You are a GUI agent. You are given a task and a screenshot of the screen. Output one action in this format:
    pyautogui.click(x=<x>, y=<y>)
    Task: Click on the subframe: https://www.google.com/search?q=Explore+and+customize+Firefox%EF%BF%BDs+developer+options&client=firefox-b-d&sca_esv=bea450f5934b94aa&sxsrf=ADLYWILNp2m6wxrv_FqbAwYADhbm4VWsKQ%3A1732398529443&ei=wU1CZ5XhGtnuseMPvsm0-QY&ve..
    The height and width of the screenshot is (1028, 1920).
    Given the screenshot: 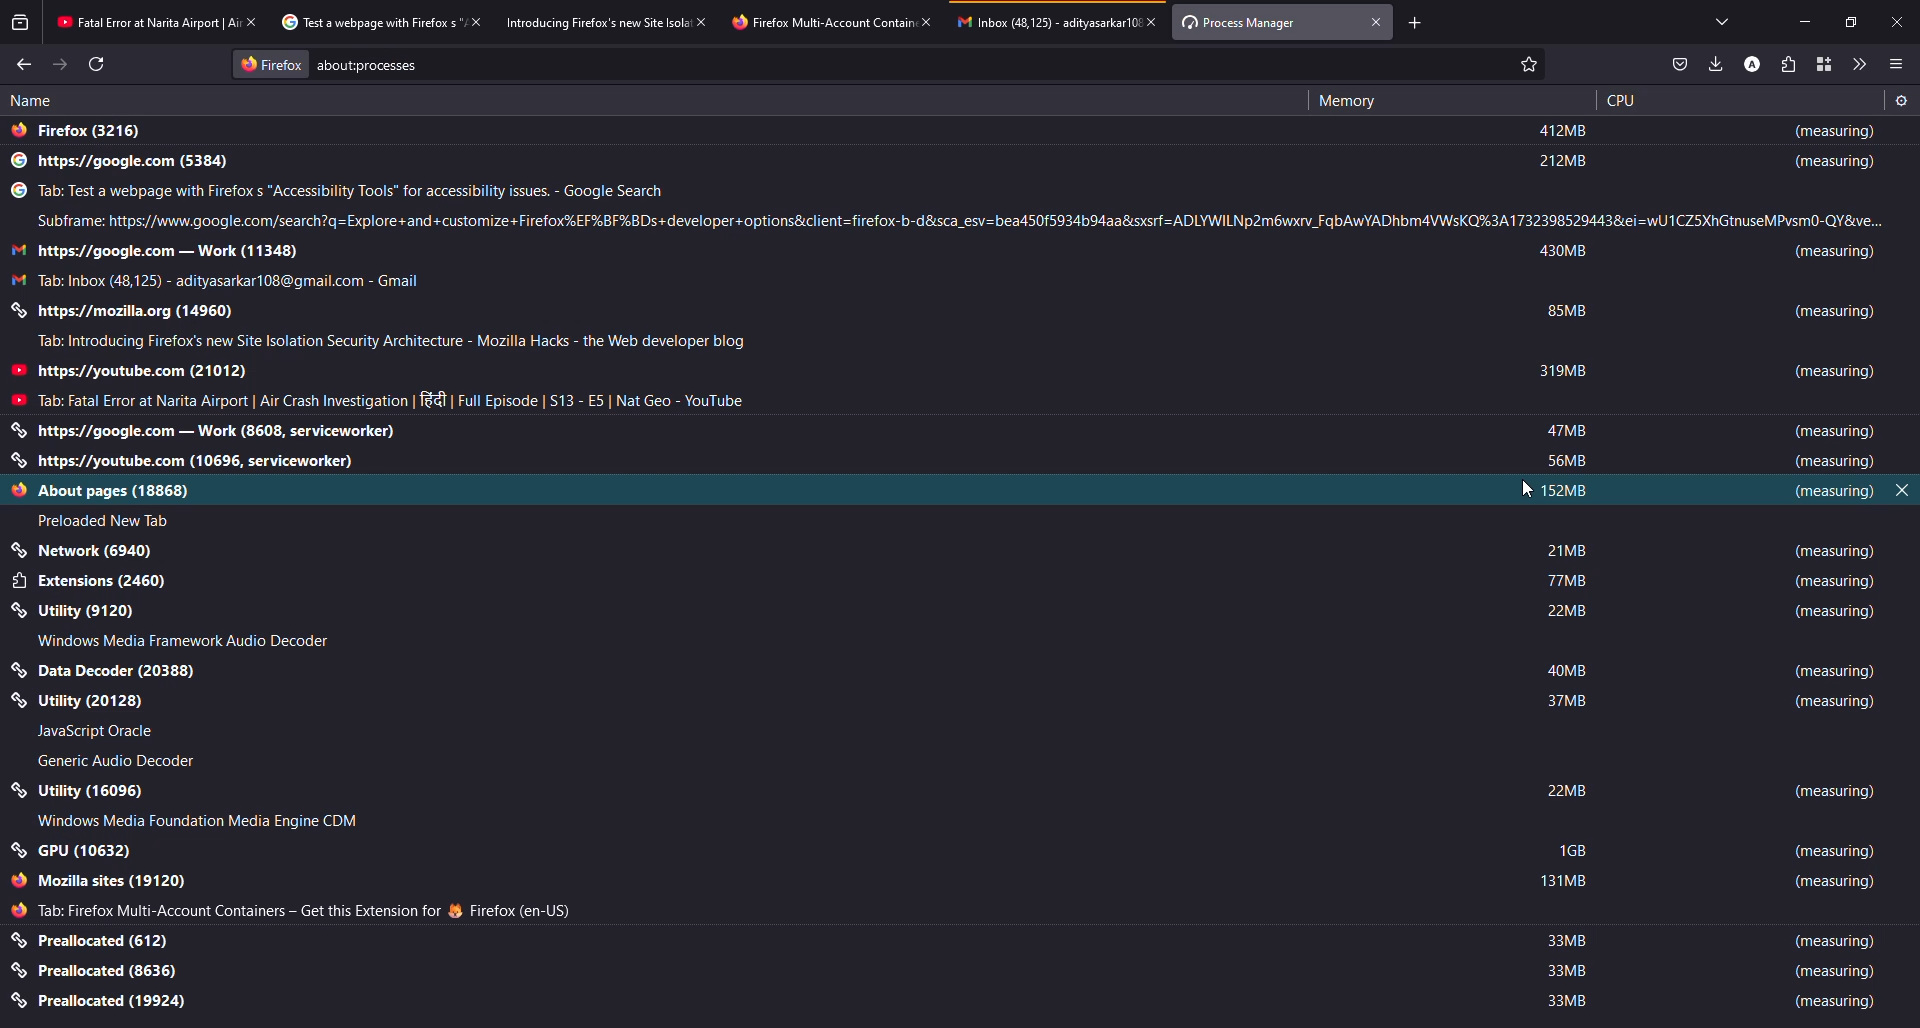 What is the action you would take?
    pyautogui.click(x=953, y=221)
    